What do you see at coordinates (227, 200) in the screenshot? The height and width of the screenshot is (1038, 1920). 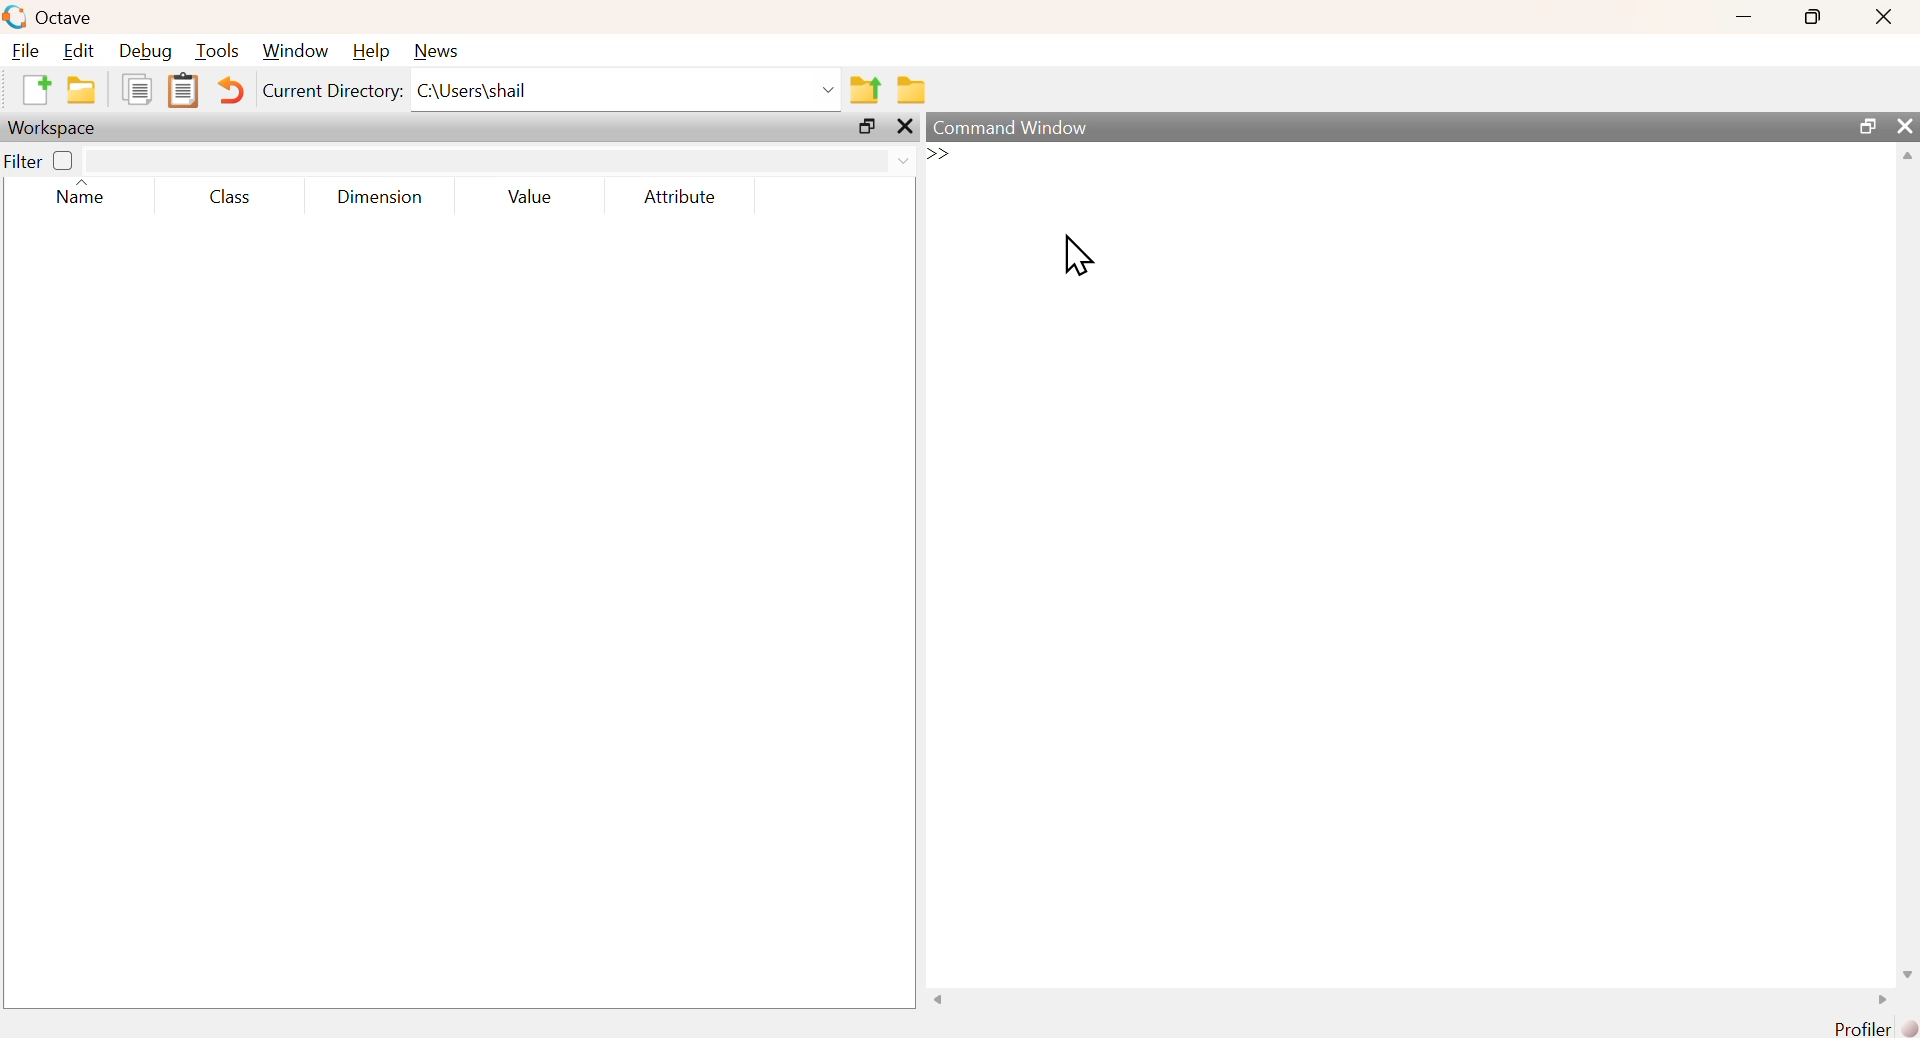 I see `class` at bounding box center [227, 200].